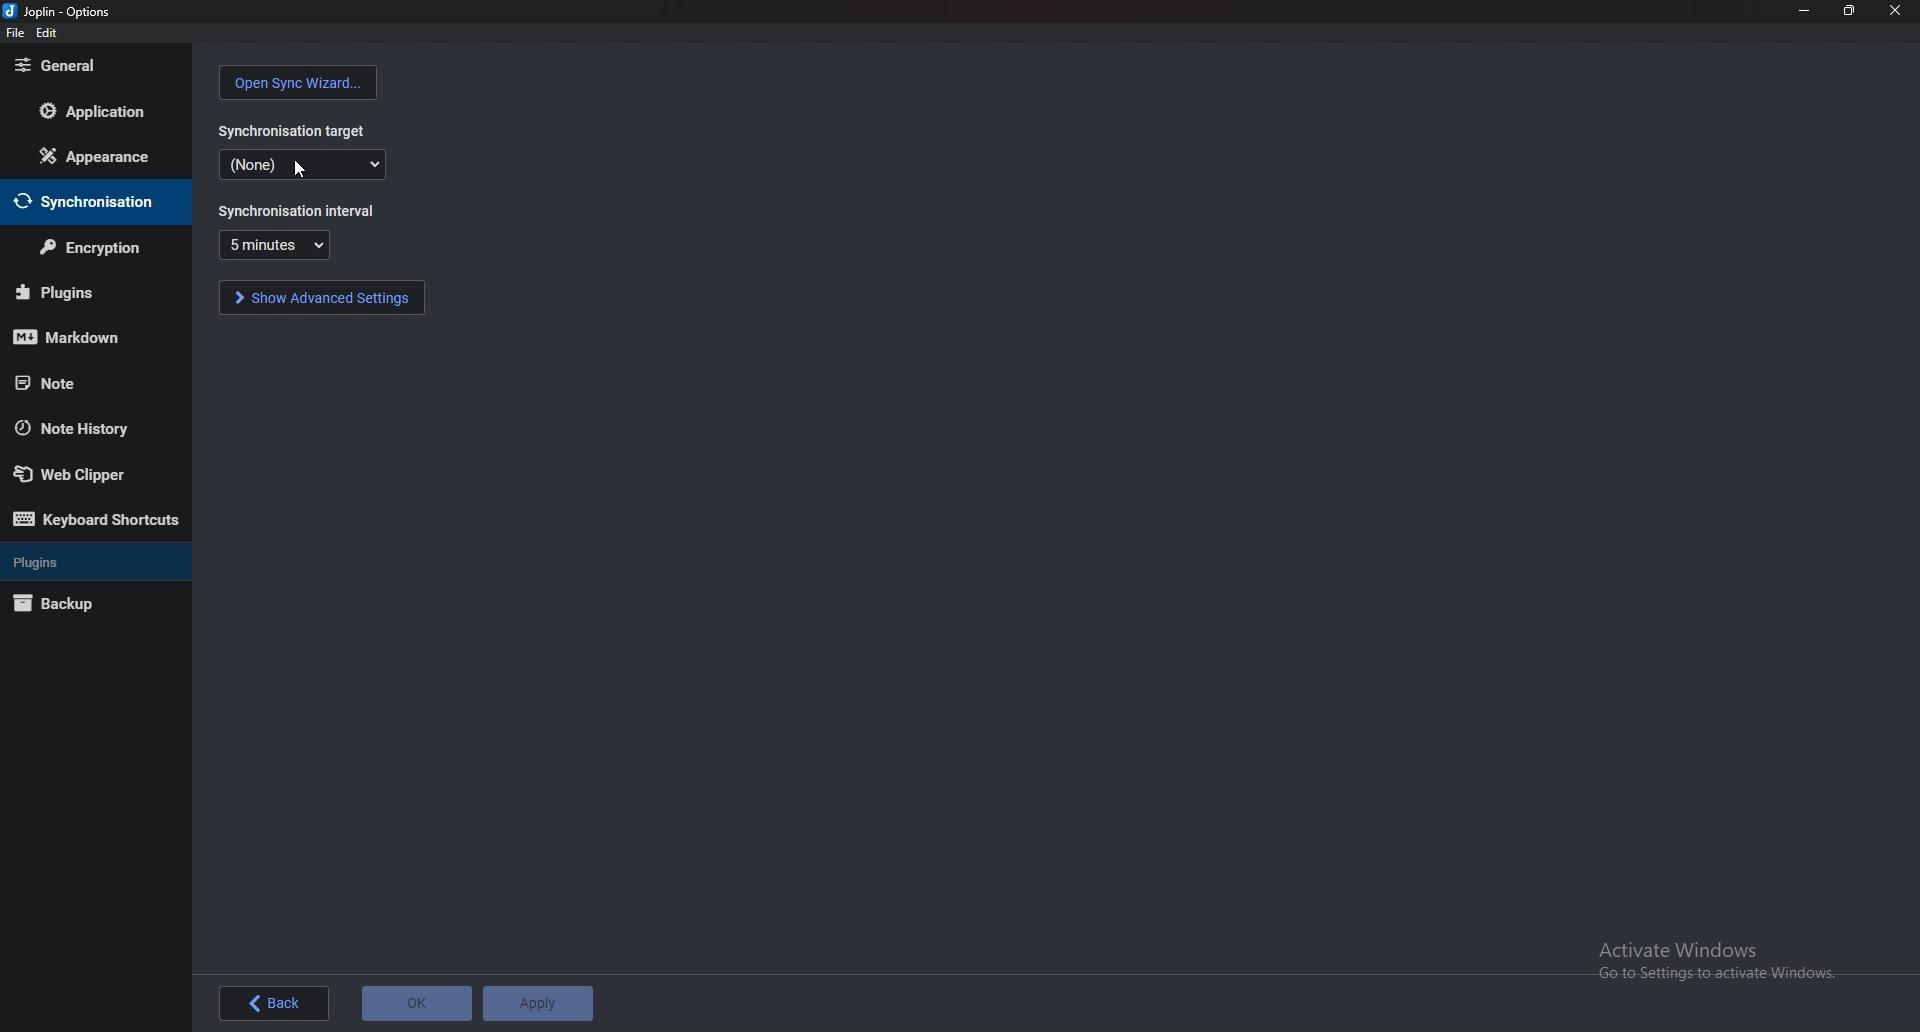 The height and width of the screenshot is (1032, 1920). Describe the element at coordinates (99, 519) in the screenshot. I see `Keyboard shortcuts` at that location.